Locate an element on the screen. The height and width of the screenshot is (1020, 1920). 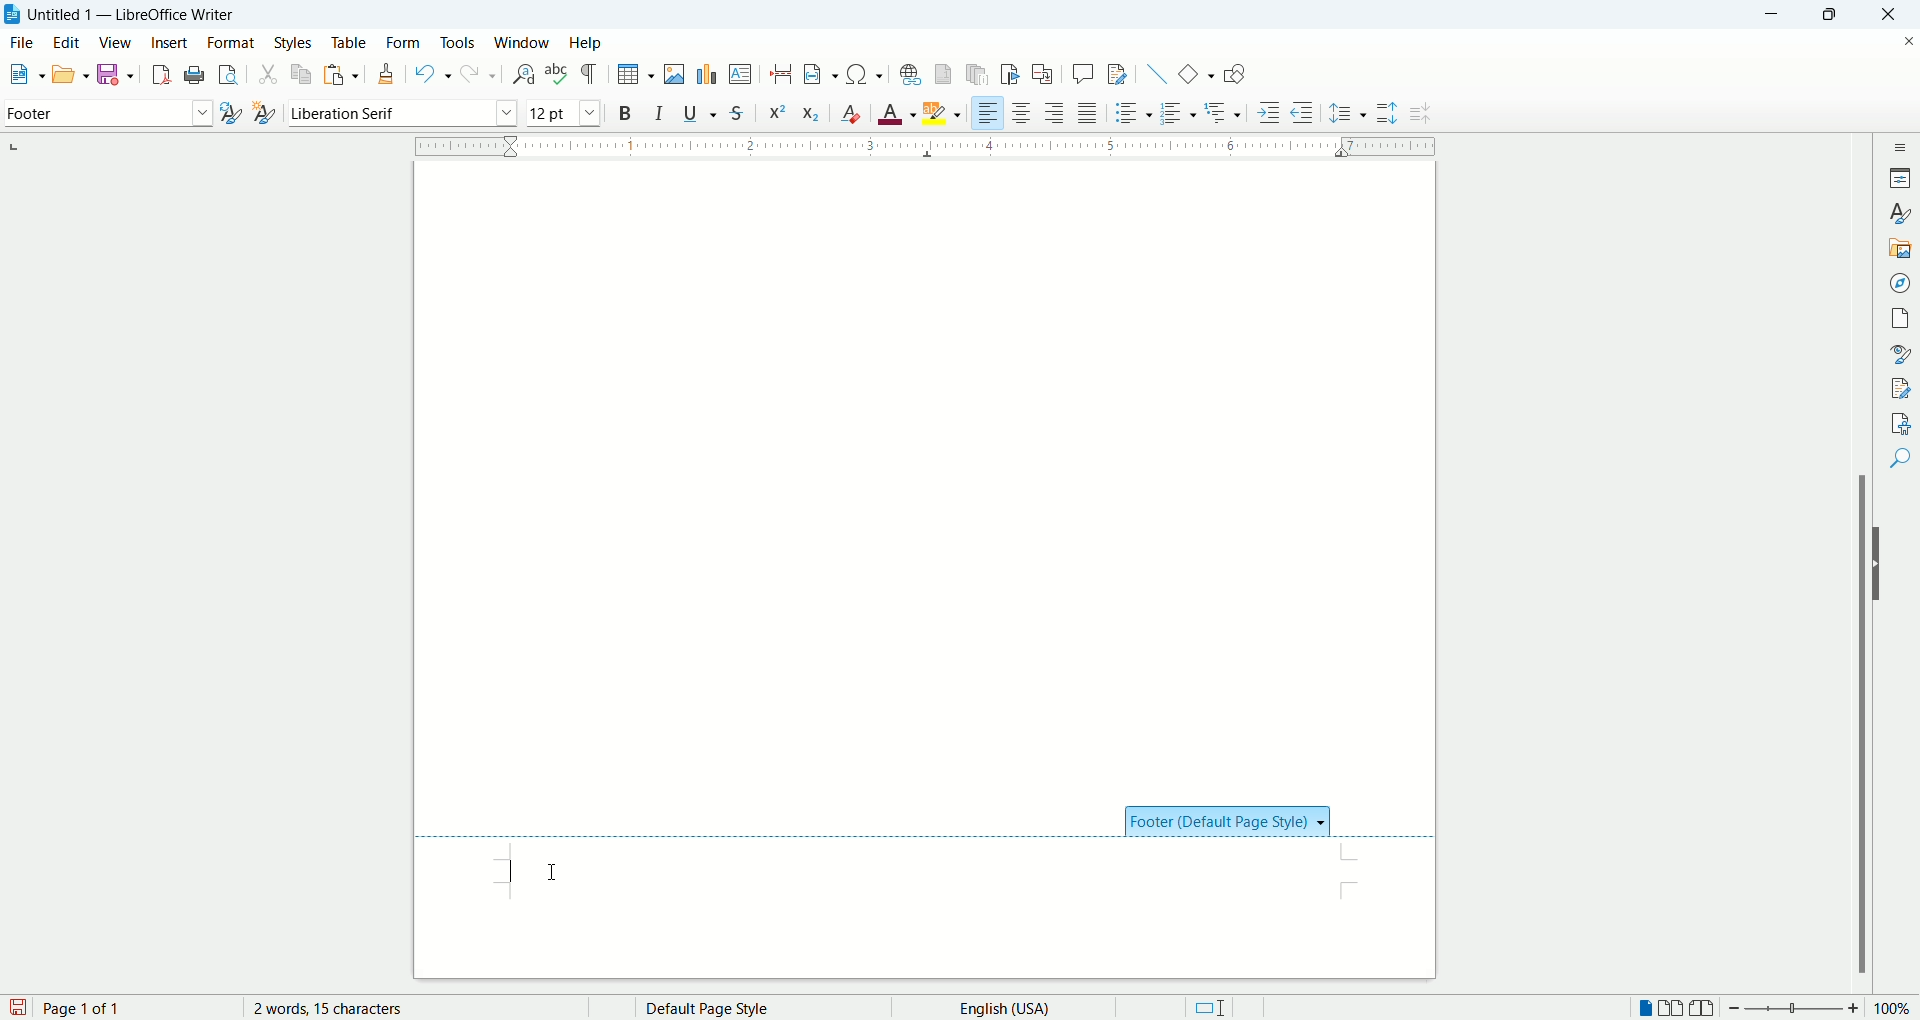
book view is located at coordinates (1703, 1009).